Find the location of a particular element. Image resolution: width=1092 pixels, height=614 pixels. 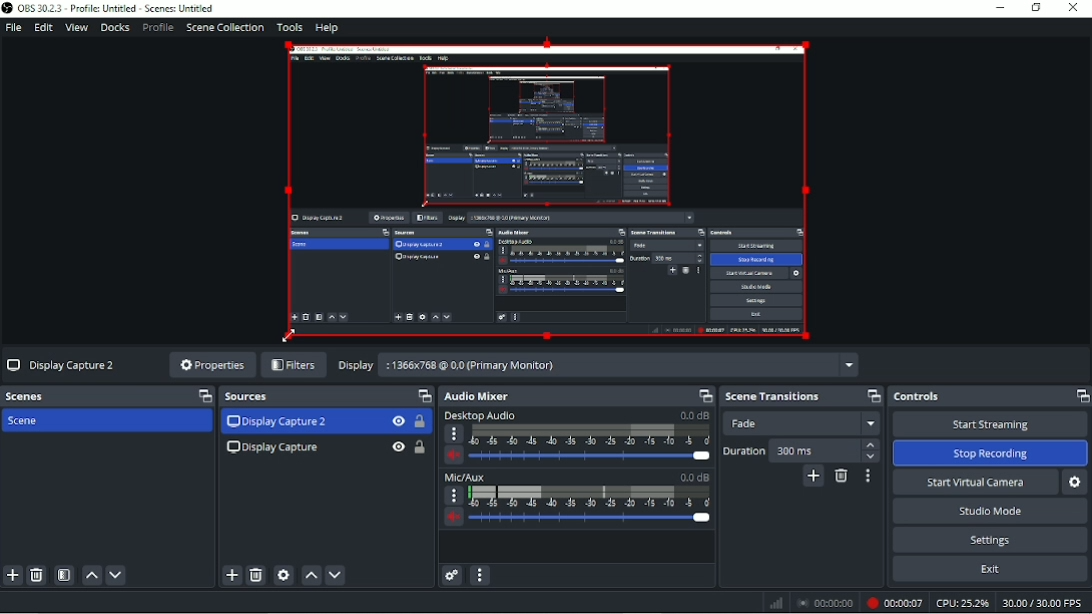

Display Capture is located at coordinates (271, 448).